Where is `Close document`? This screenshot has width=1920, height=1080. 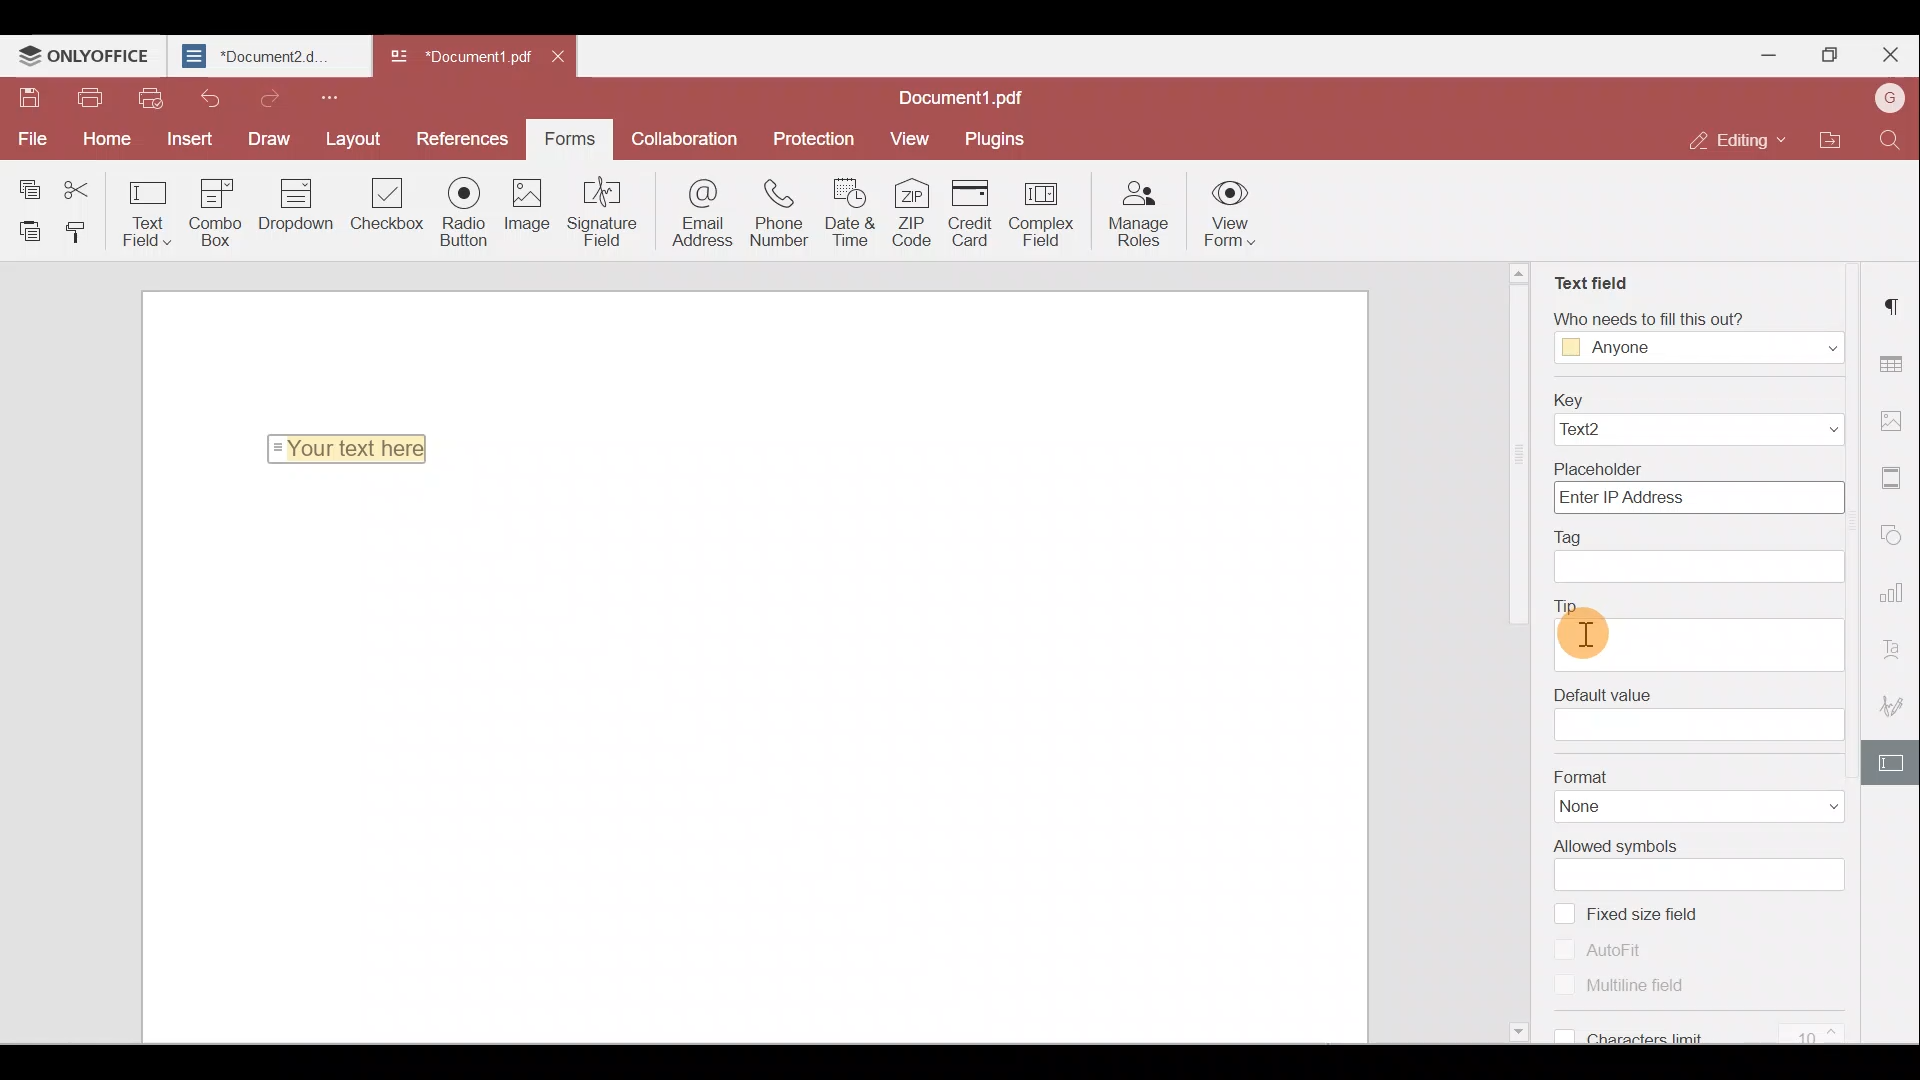
Close document is located at coordinates (563, 60).